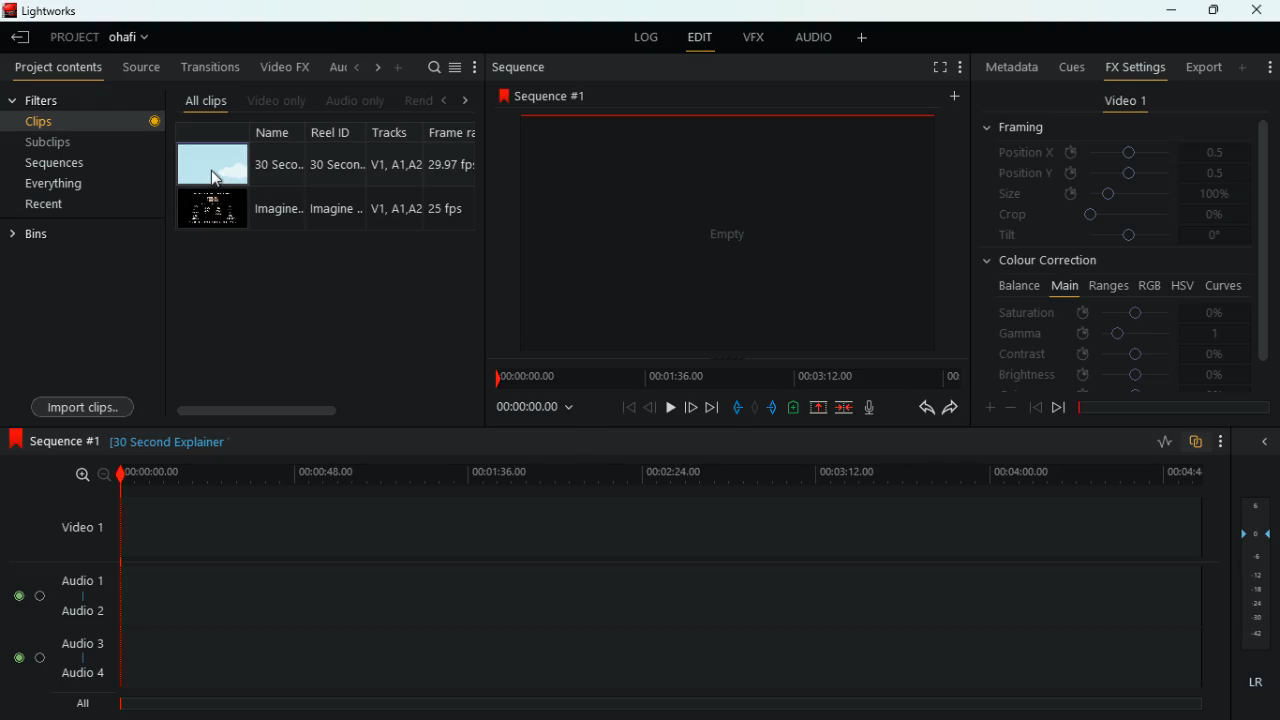 The image size is (1280, 720). What do you see at coordinates (412, 98) in the screenshot?
I see `rend` at bounding box center [412, 98].